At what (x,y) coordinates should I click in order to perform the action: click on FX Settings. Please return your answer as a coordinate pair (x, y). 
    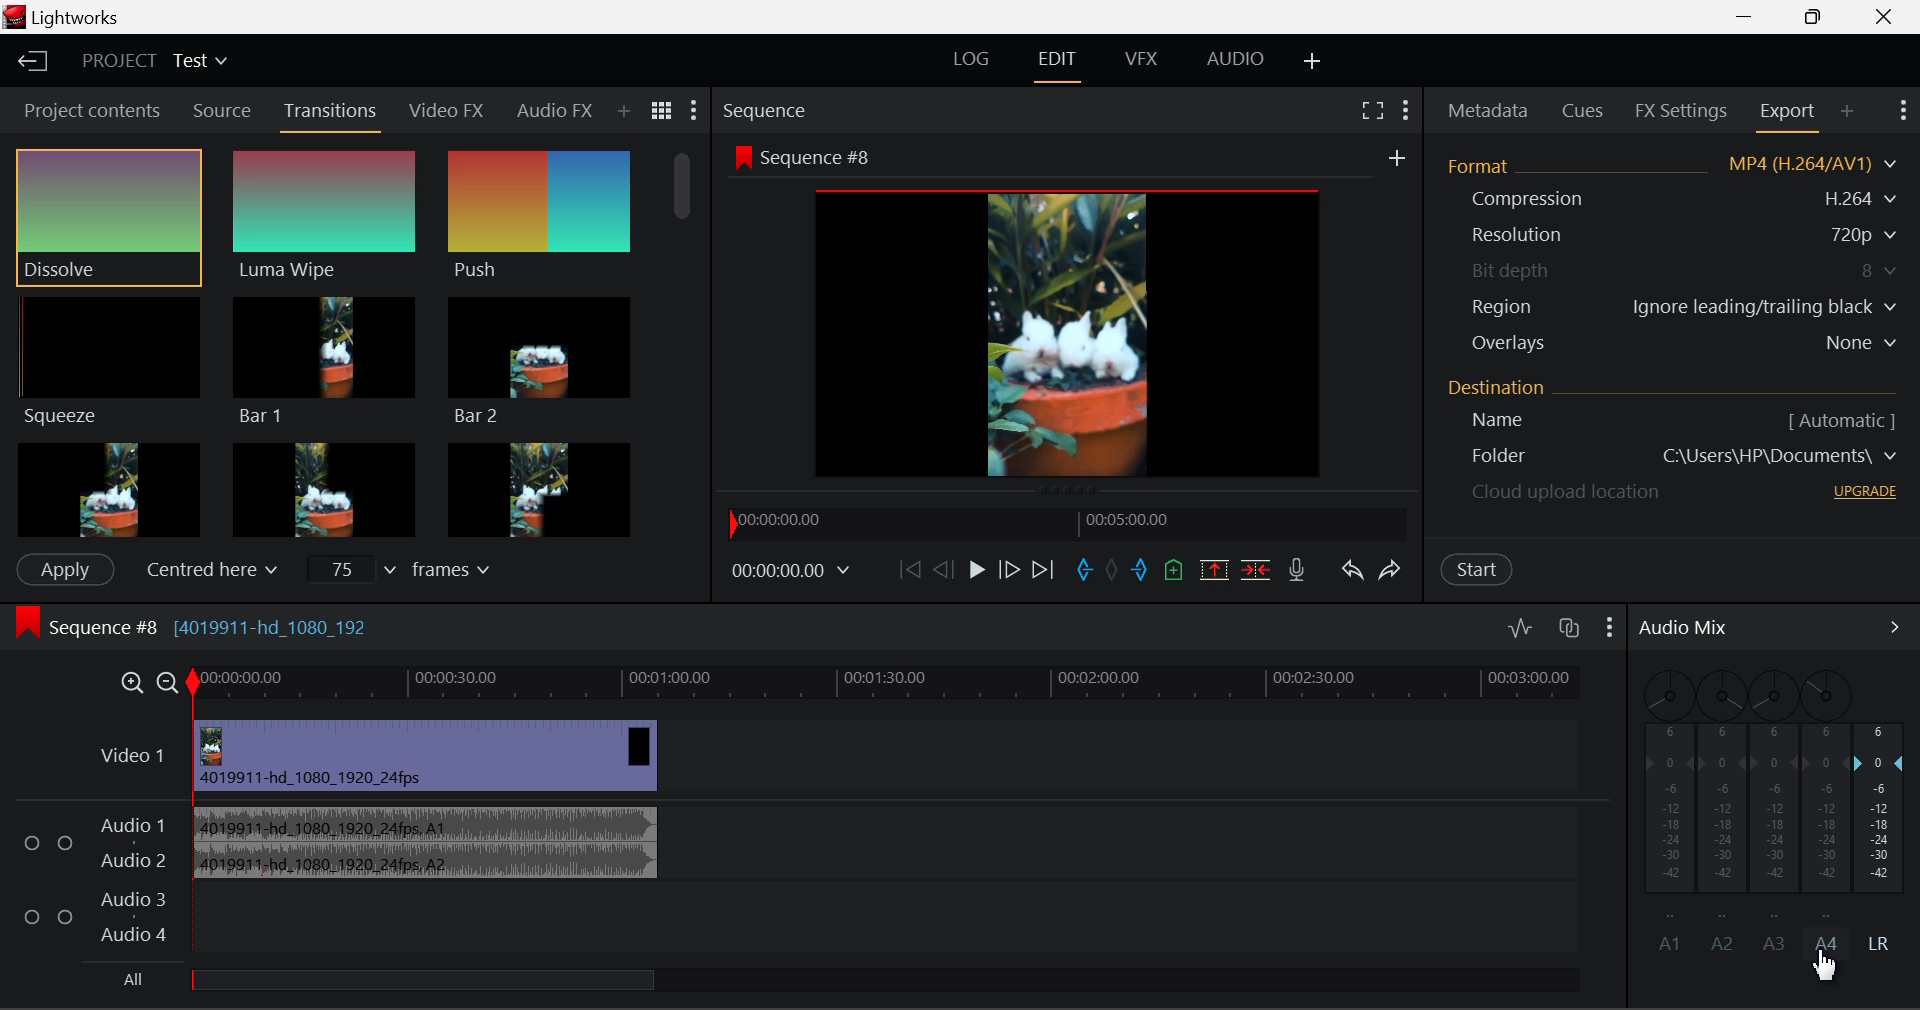
    Looking at the image, I should click on (1679, 110).